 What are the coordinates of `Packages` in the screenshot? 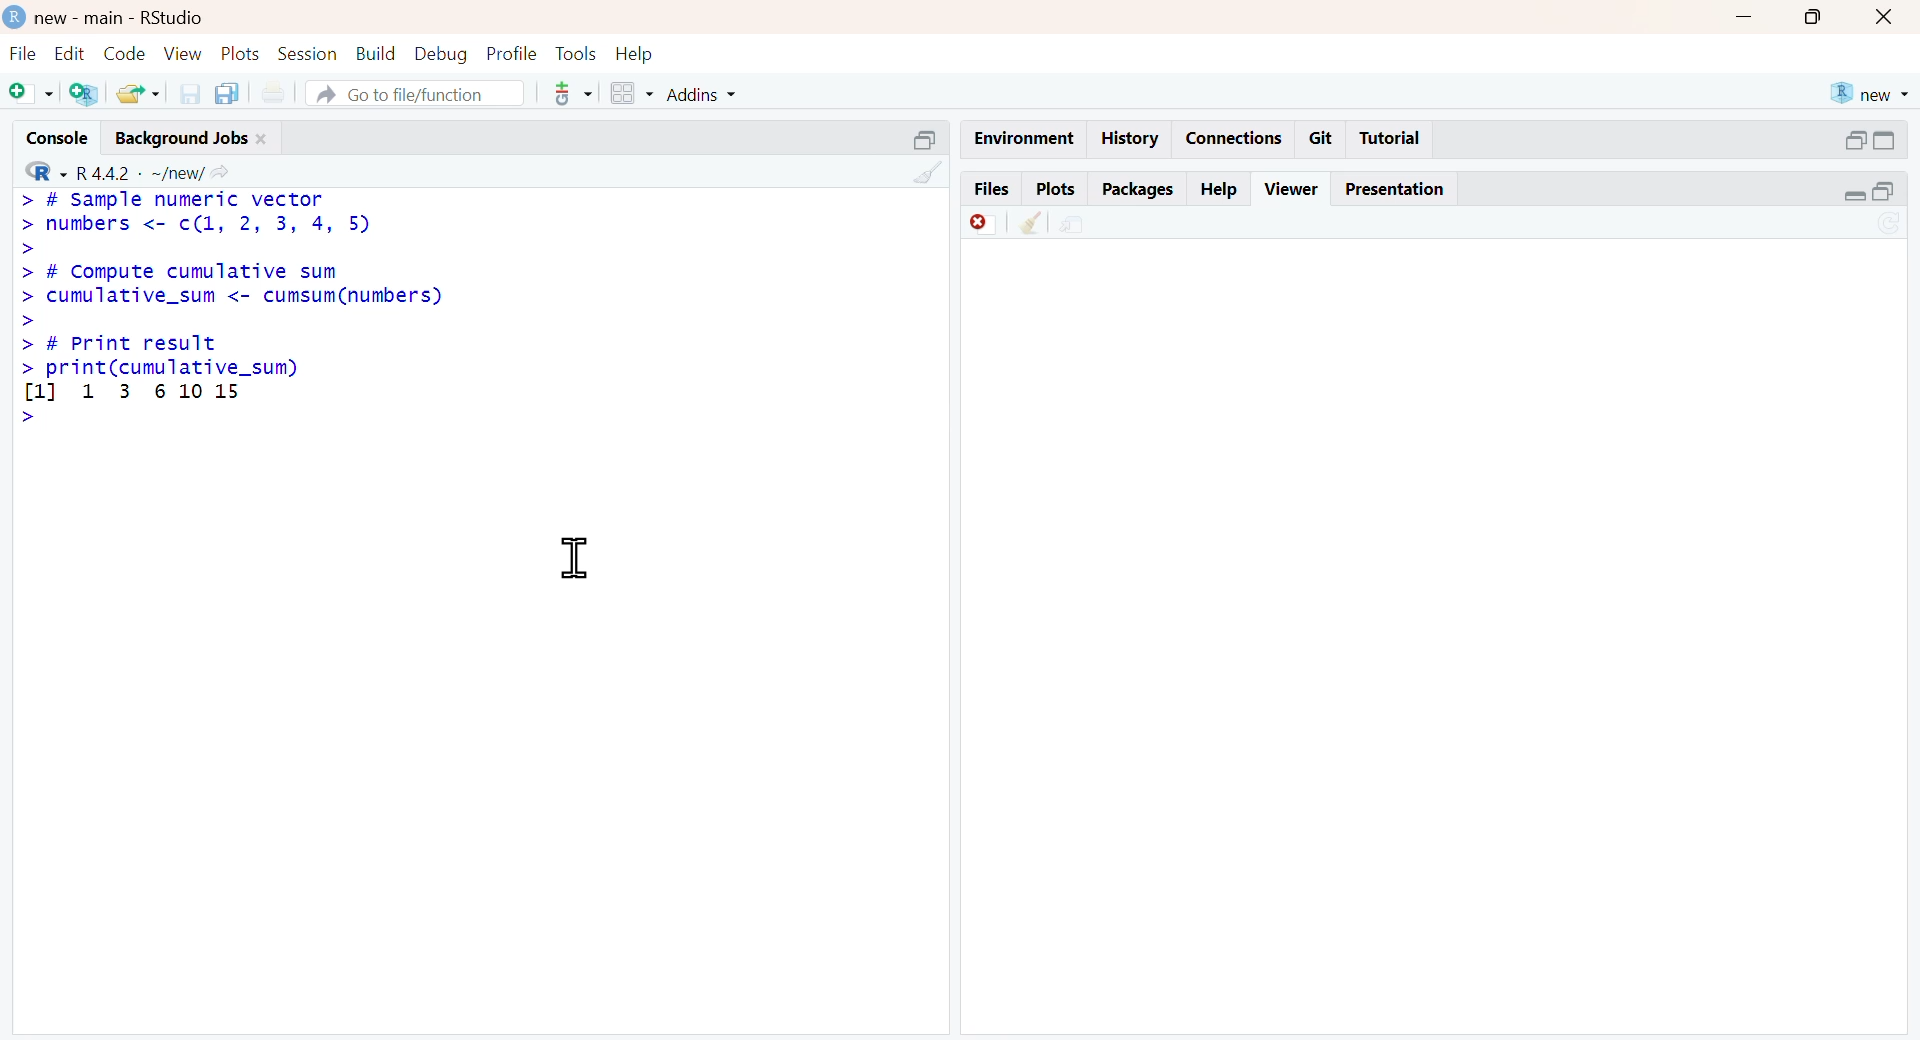 It's located at (1140, 190).